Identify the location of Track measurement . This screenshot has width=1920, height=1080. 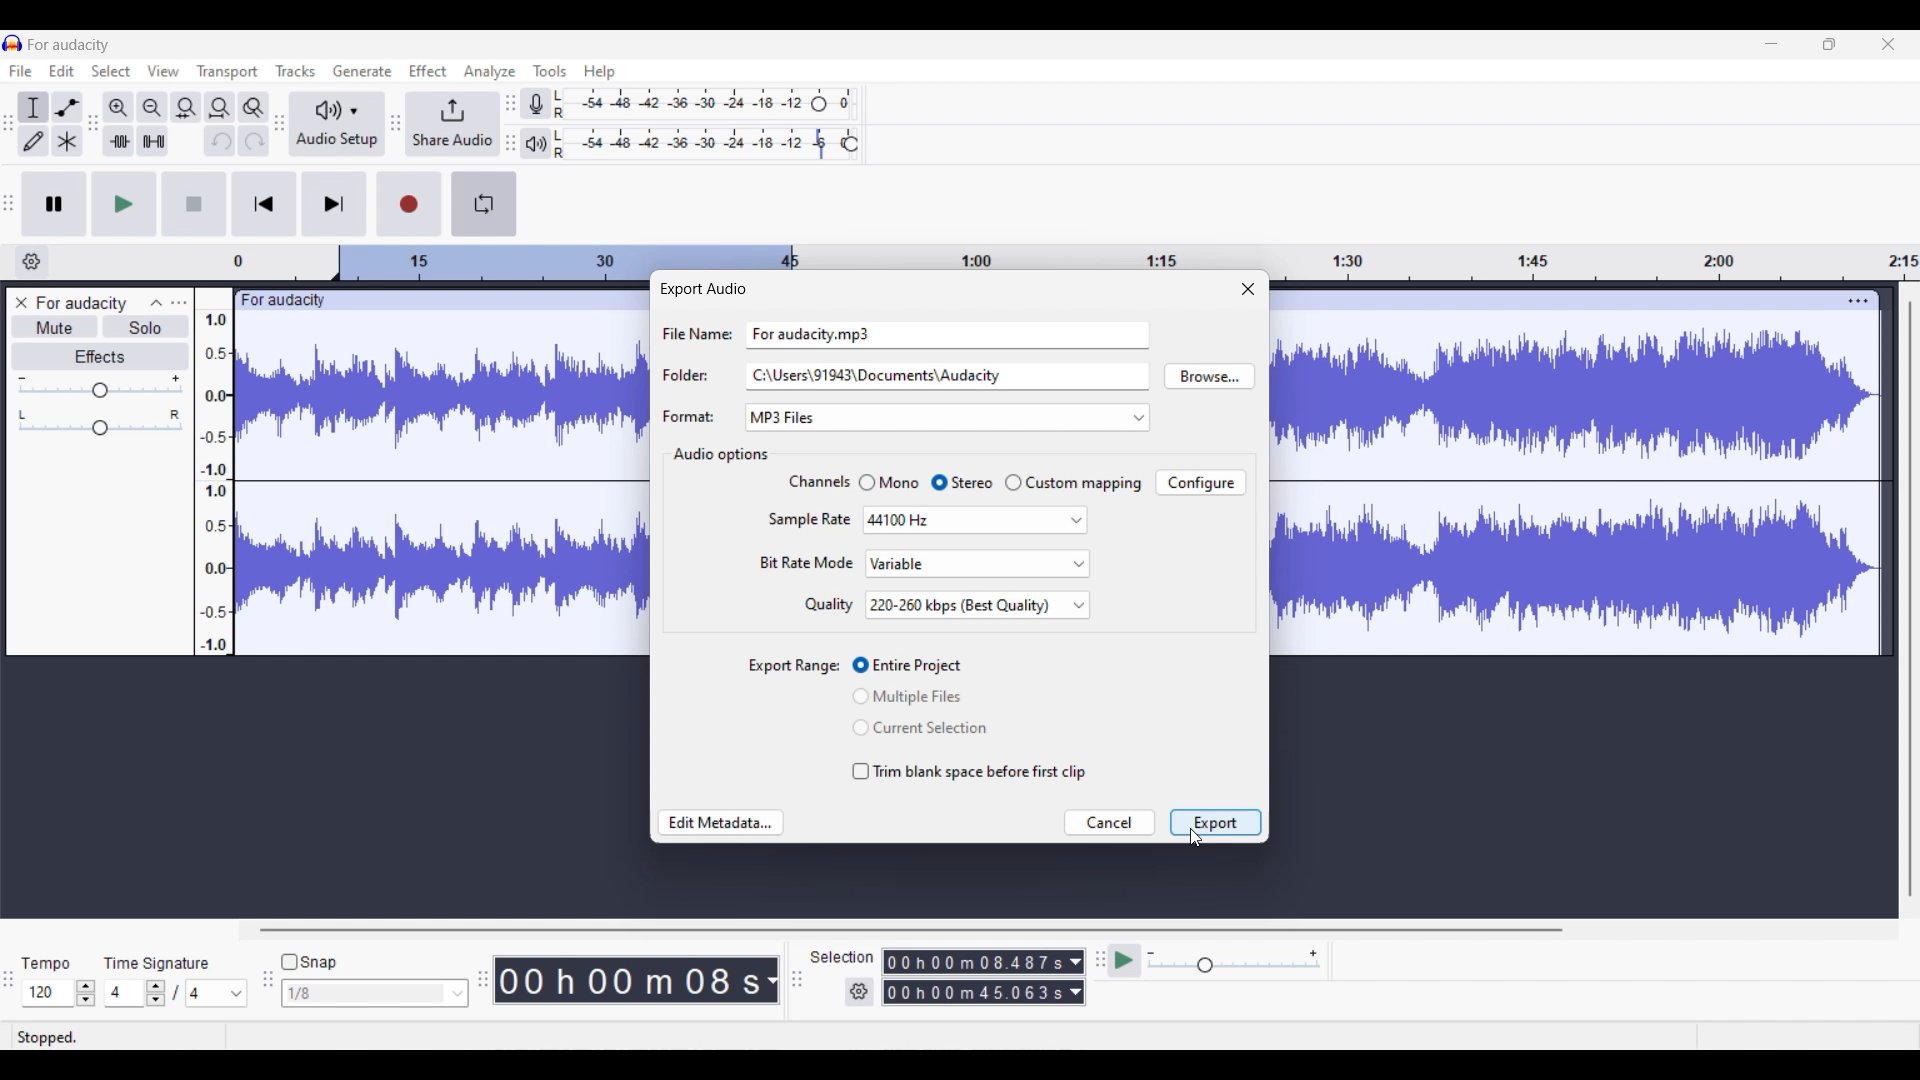
(770, 980).